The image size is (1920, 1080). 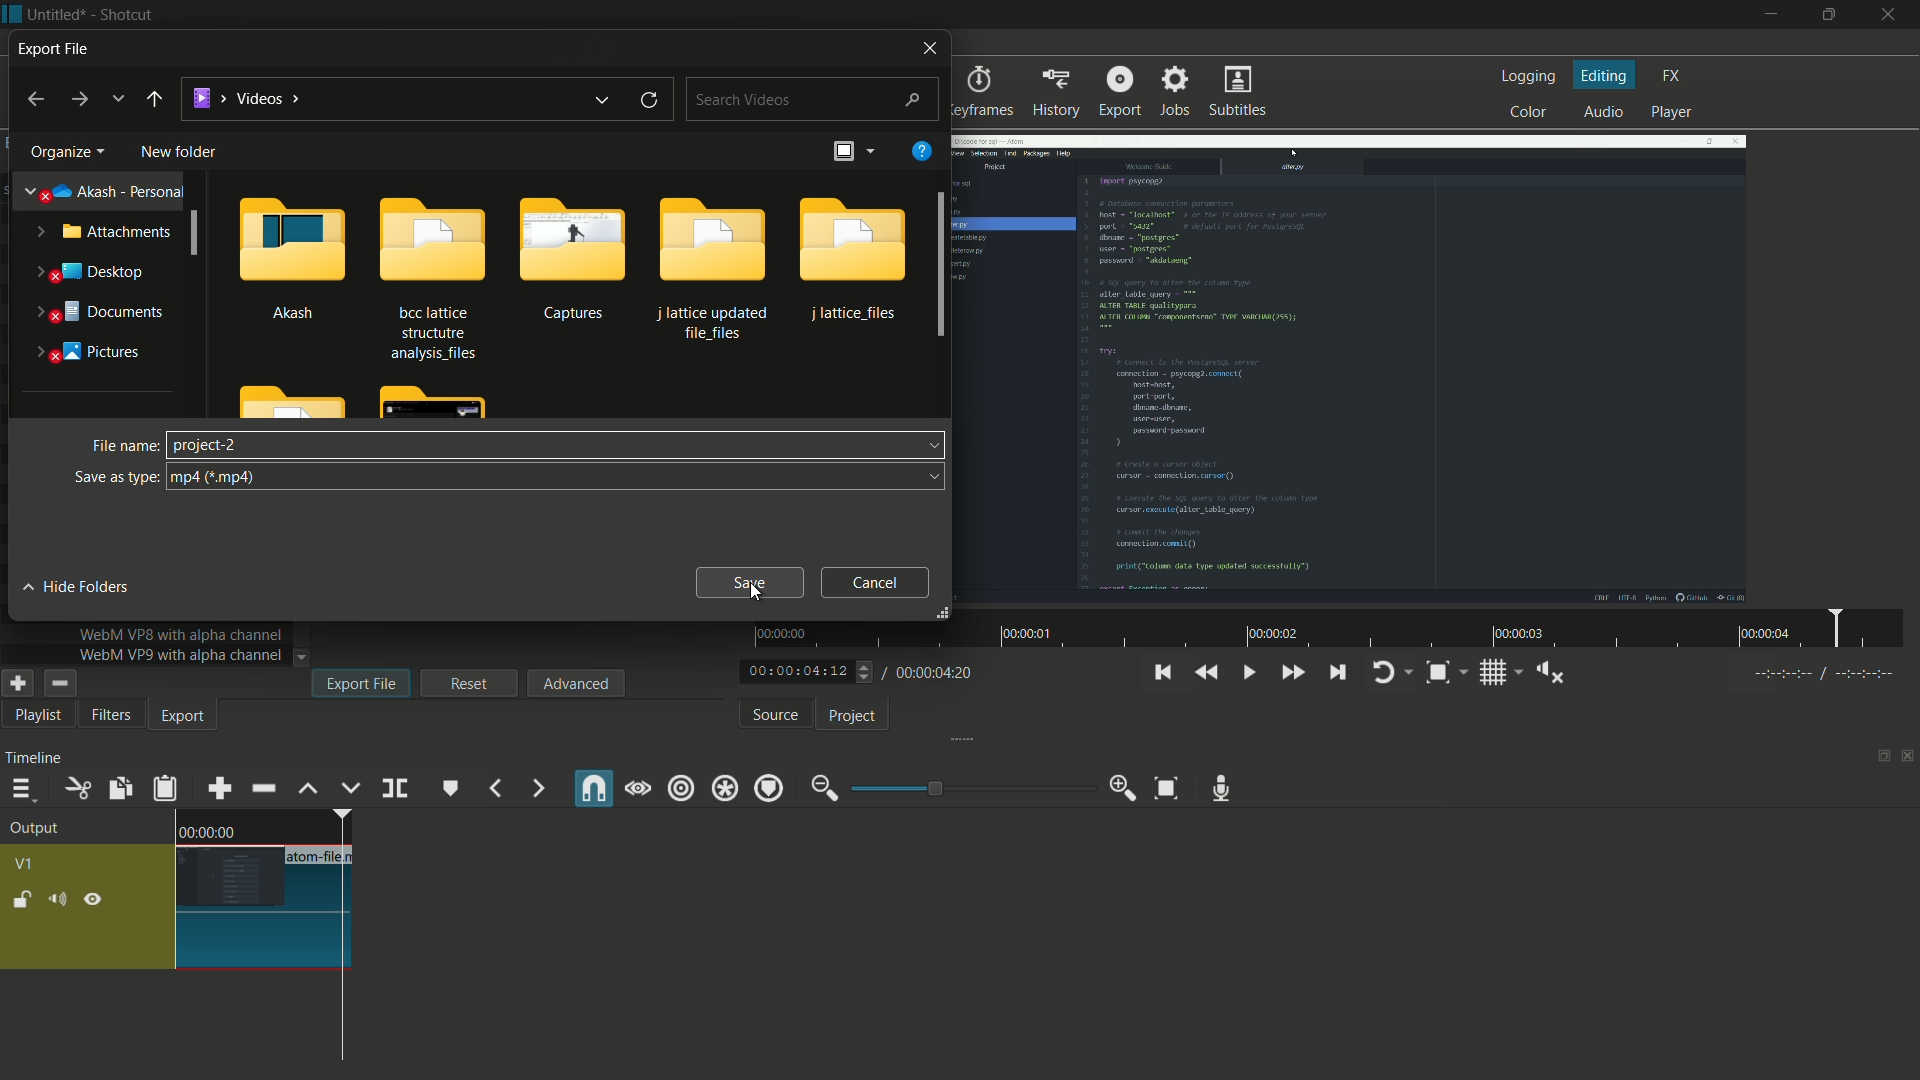 I want to click on hide folders, so click(x=82, y=587).